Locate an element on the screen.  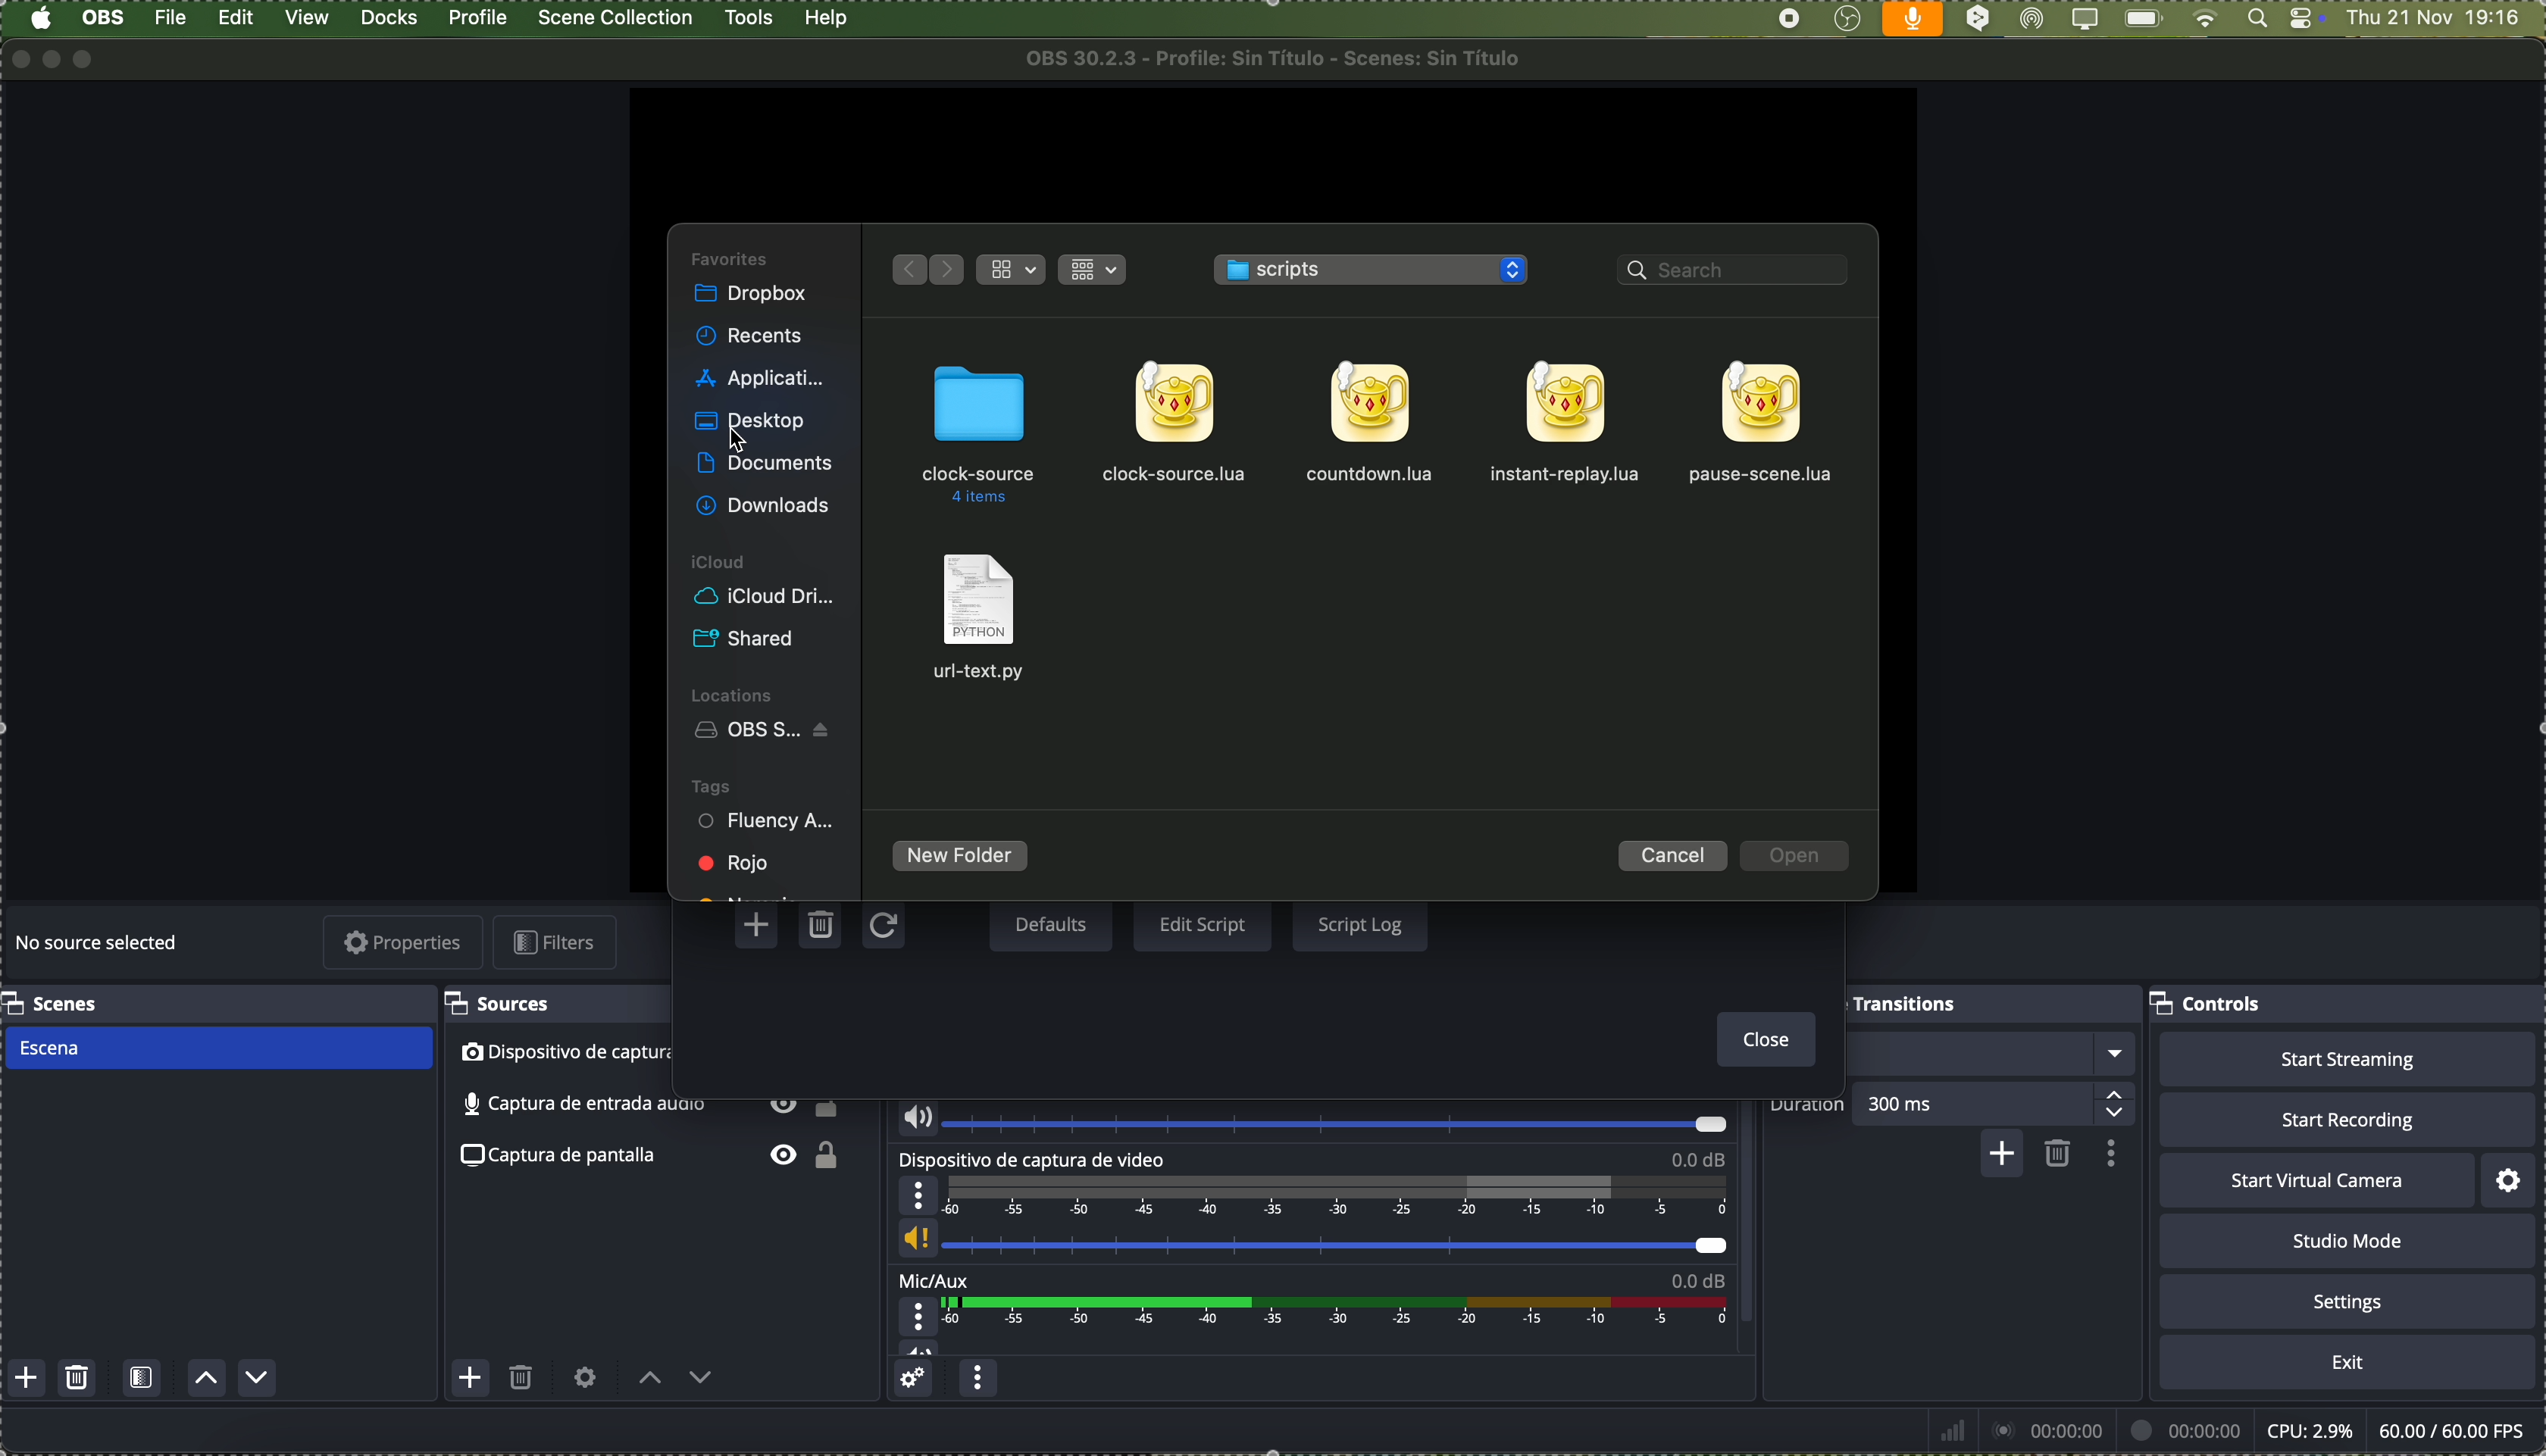
downloads is located at coordinates (767, 504).